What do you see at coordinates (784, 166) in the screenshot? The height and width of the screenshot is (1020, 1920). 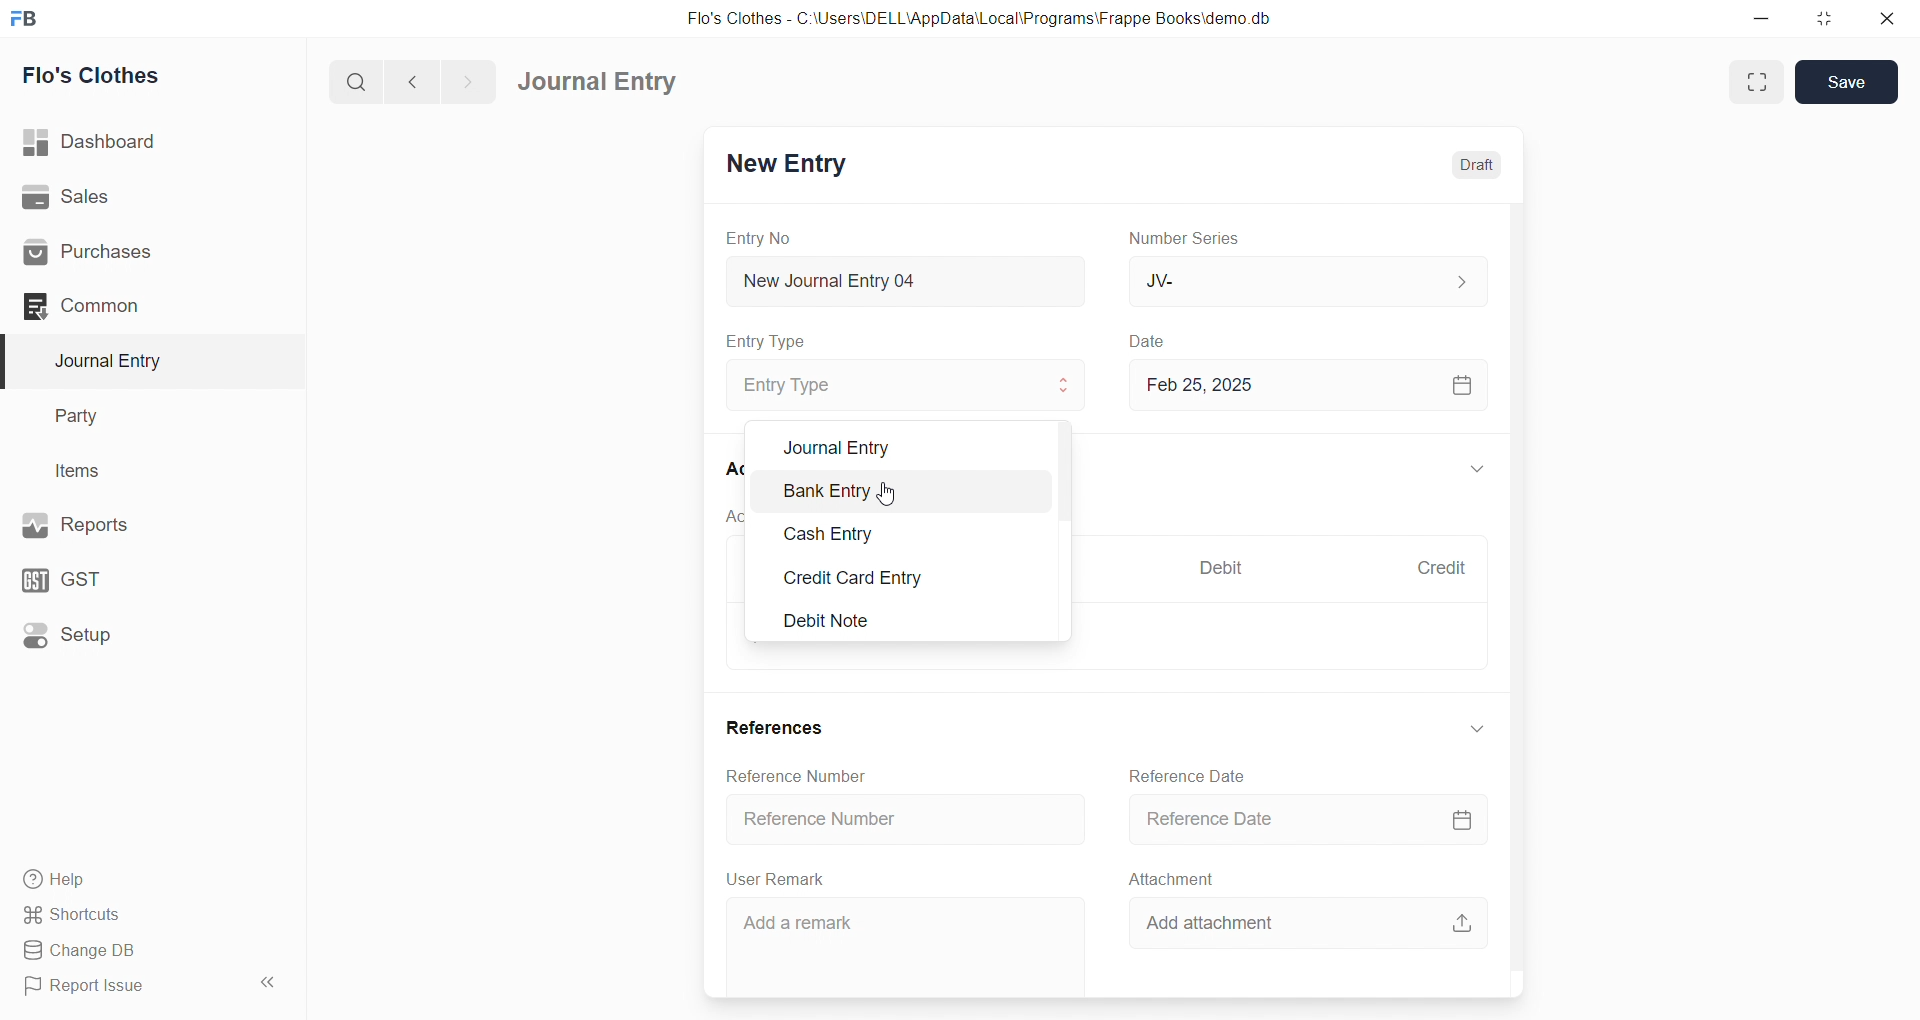 I see `New Entry` at bounding box center [784, 166].